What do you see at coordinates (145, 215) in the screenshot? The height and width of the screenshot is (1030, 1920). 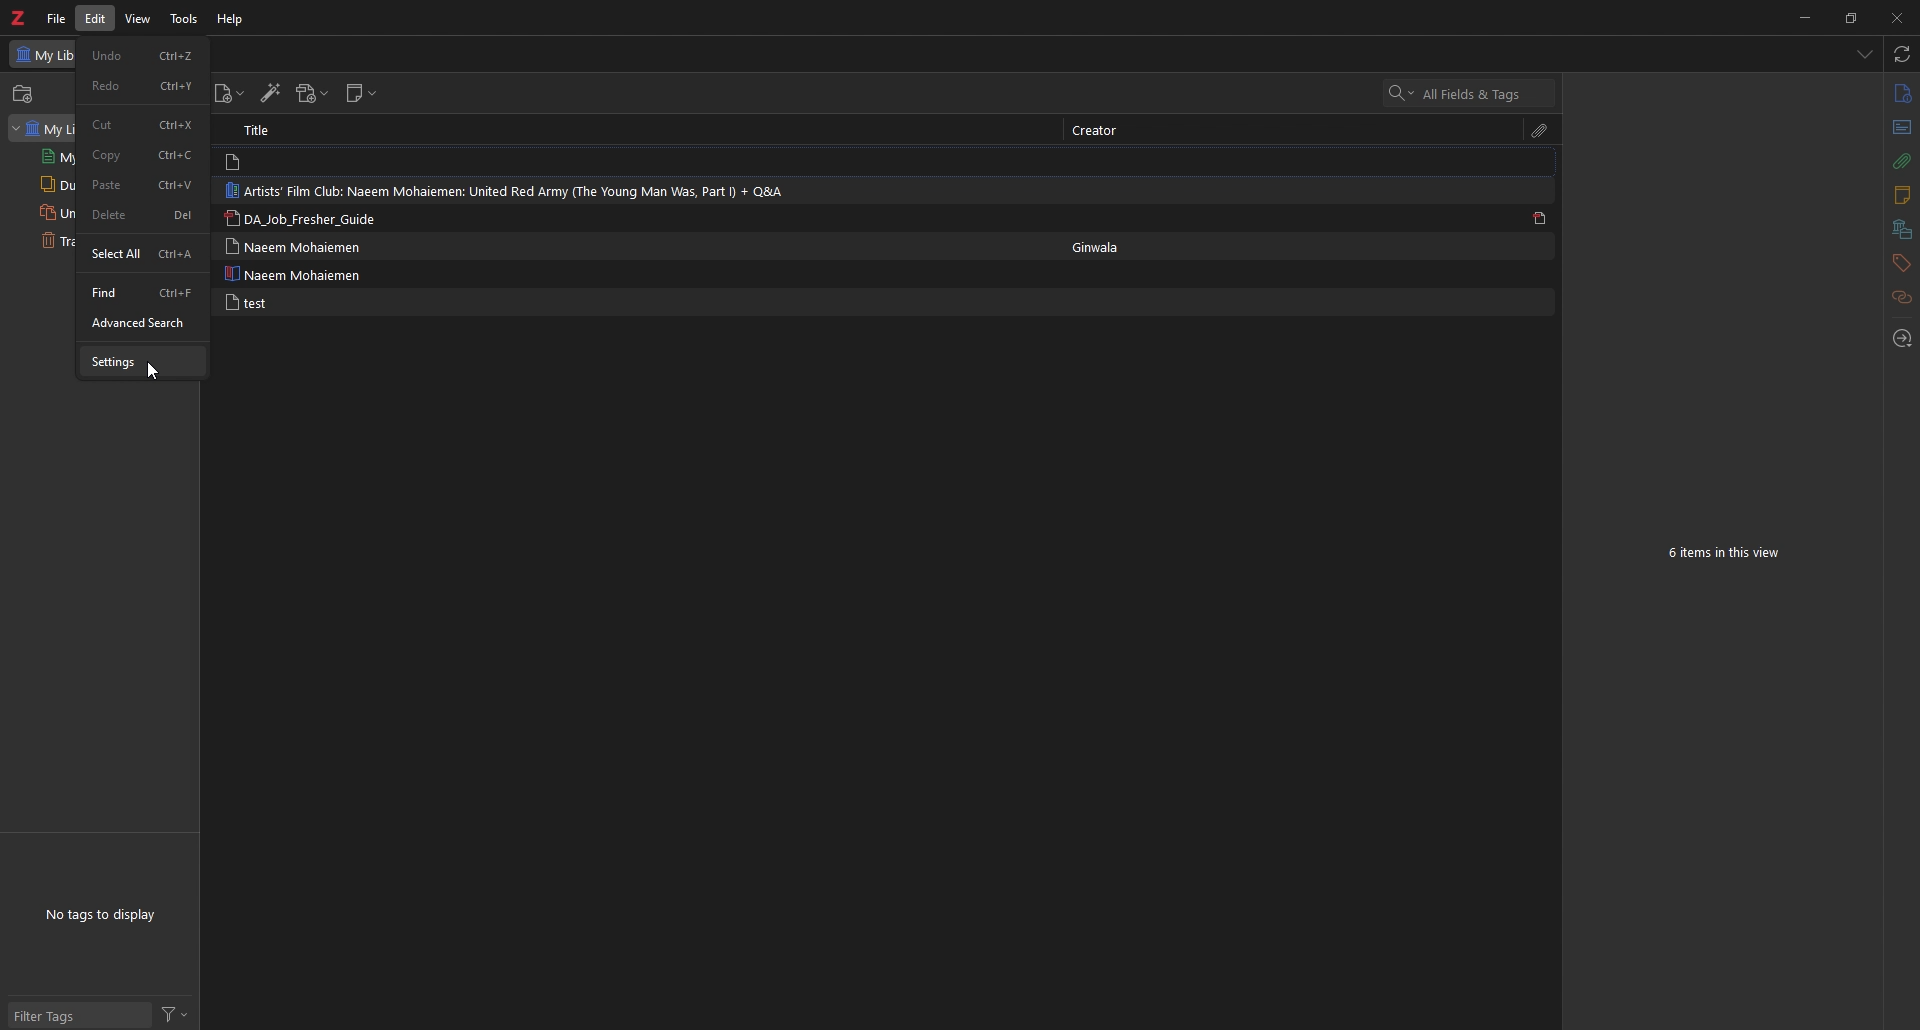 I see `Delete Del` at bounding box center [145, 215].